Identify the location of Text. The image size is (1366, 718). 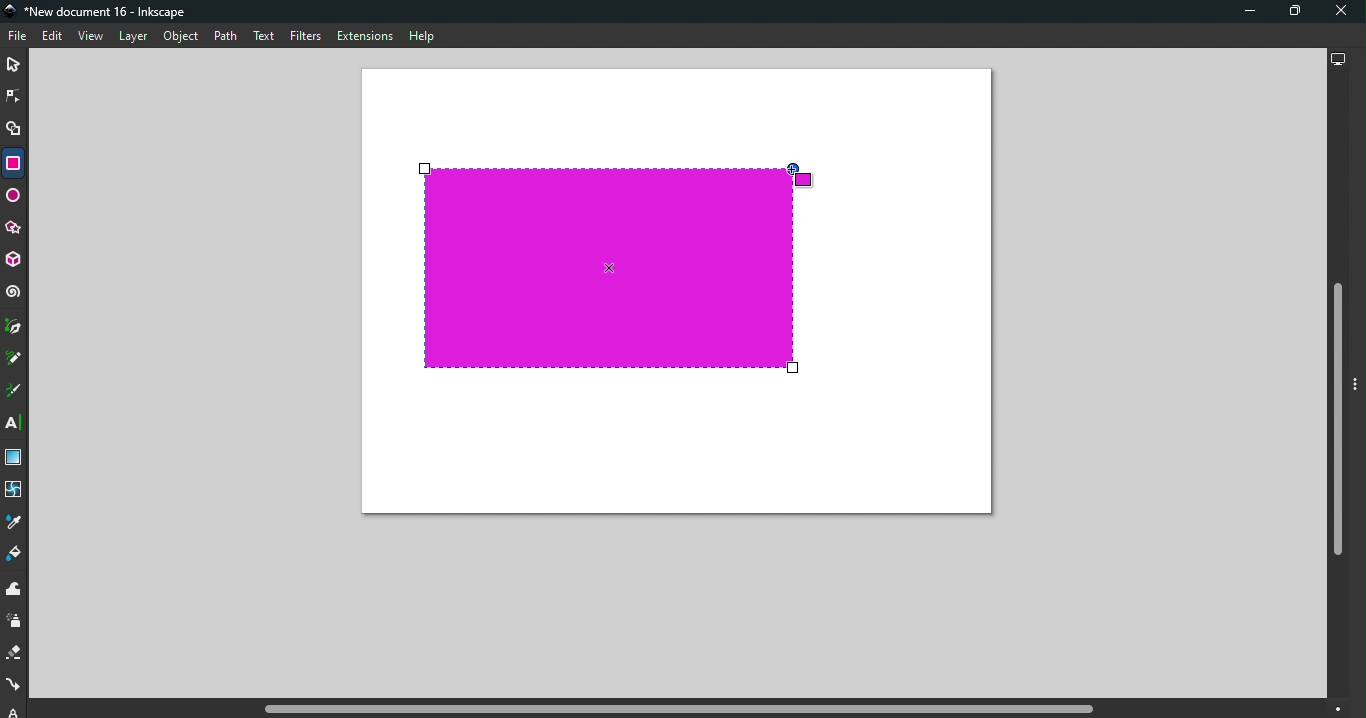
(266, 37).